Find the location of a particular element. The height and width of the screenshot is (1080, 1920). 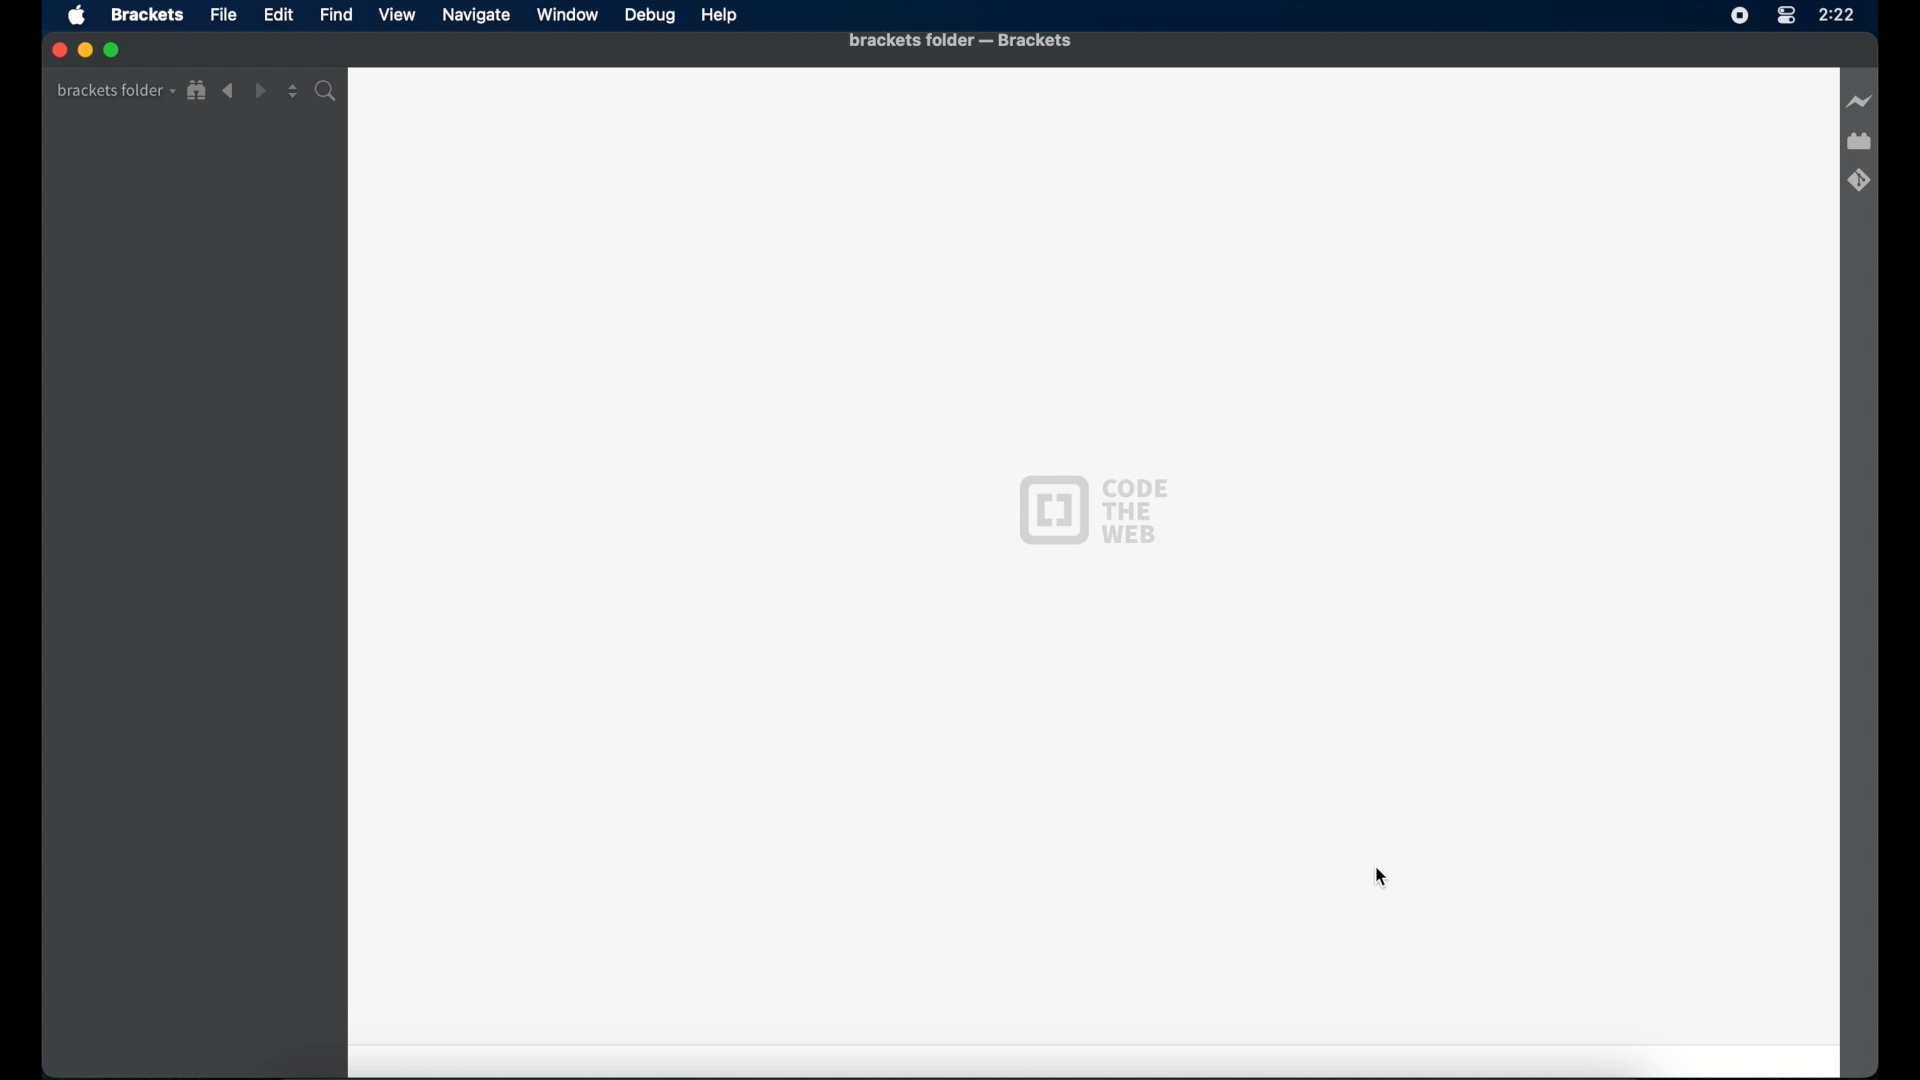

brackets folder - brackets is located at coordinates (960, 40).